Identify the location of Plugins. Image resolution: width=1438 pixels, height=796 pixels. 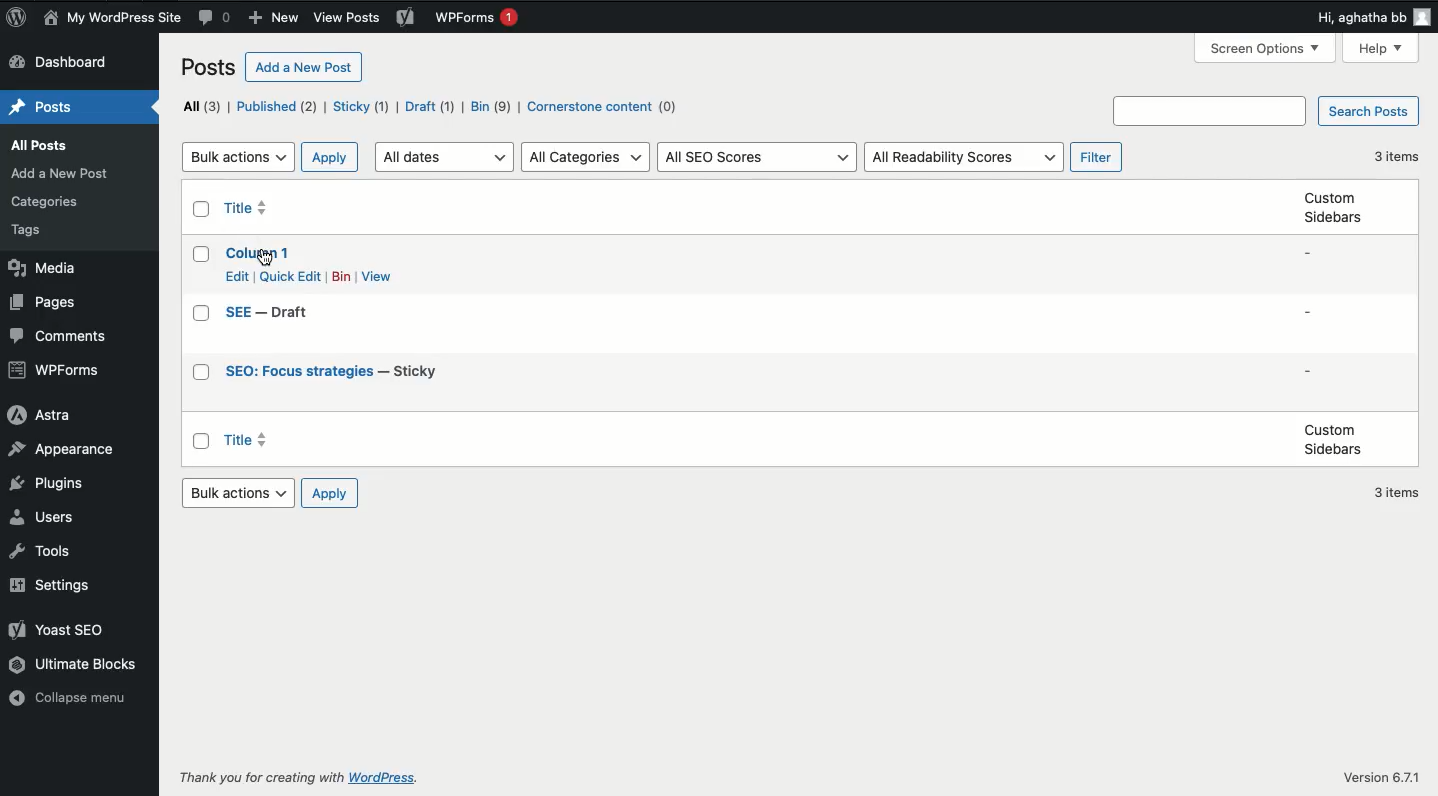
(43, 483).